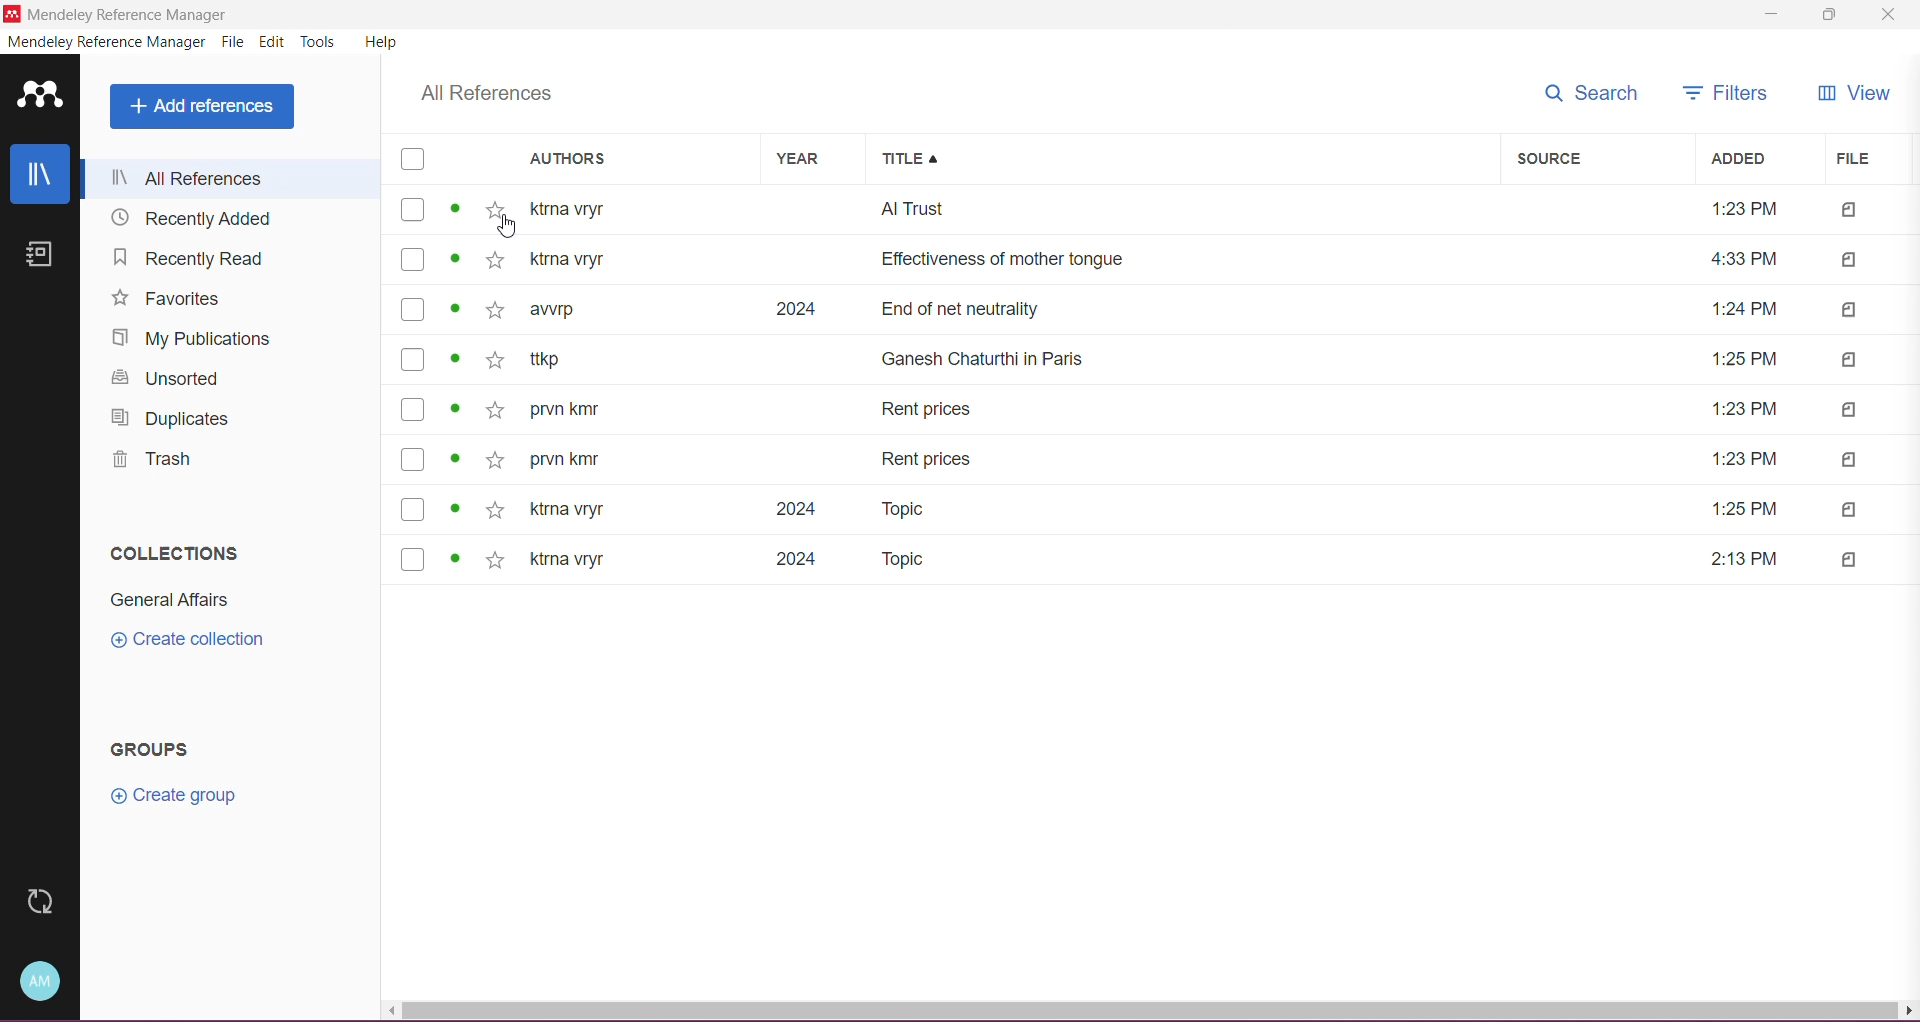  Describe the element at coordinates (804, 159) in the screenshot. I see `Year` at that location.